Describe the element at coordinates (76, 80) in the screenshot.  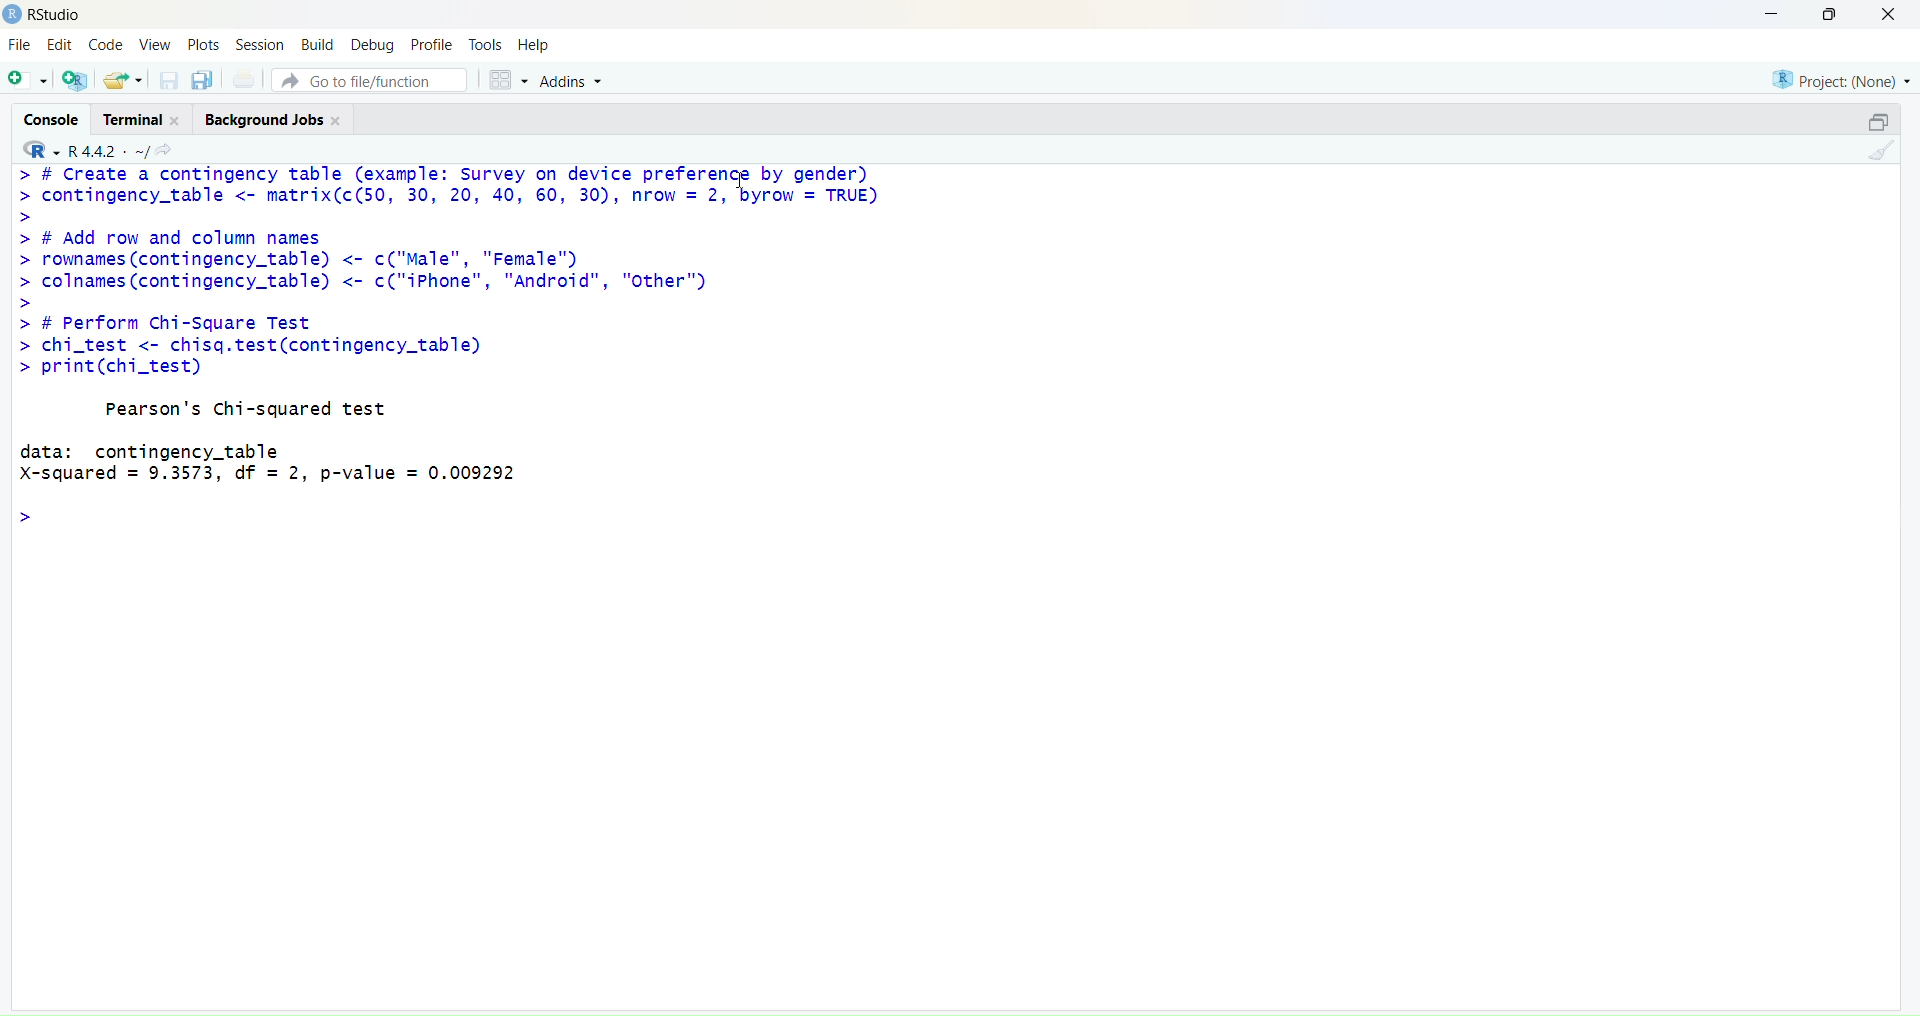
I see `add R file` at that location.